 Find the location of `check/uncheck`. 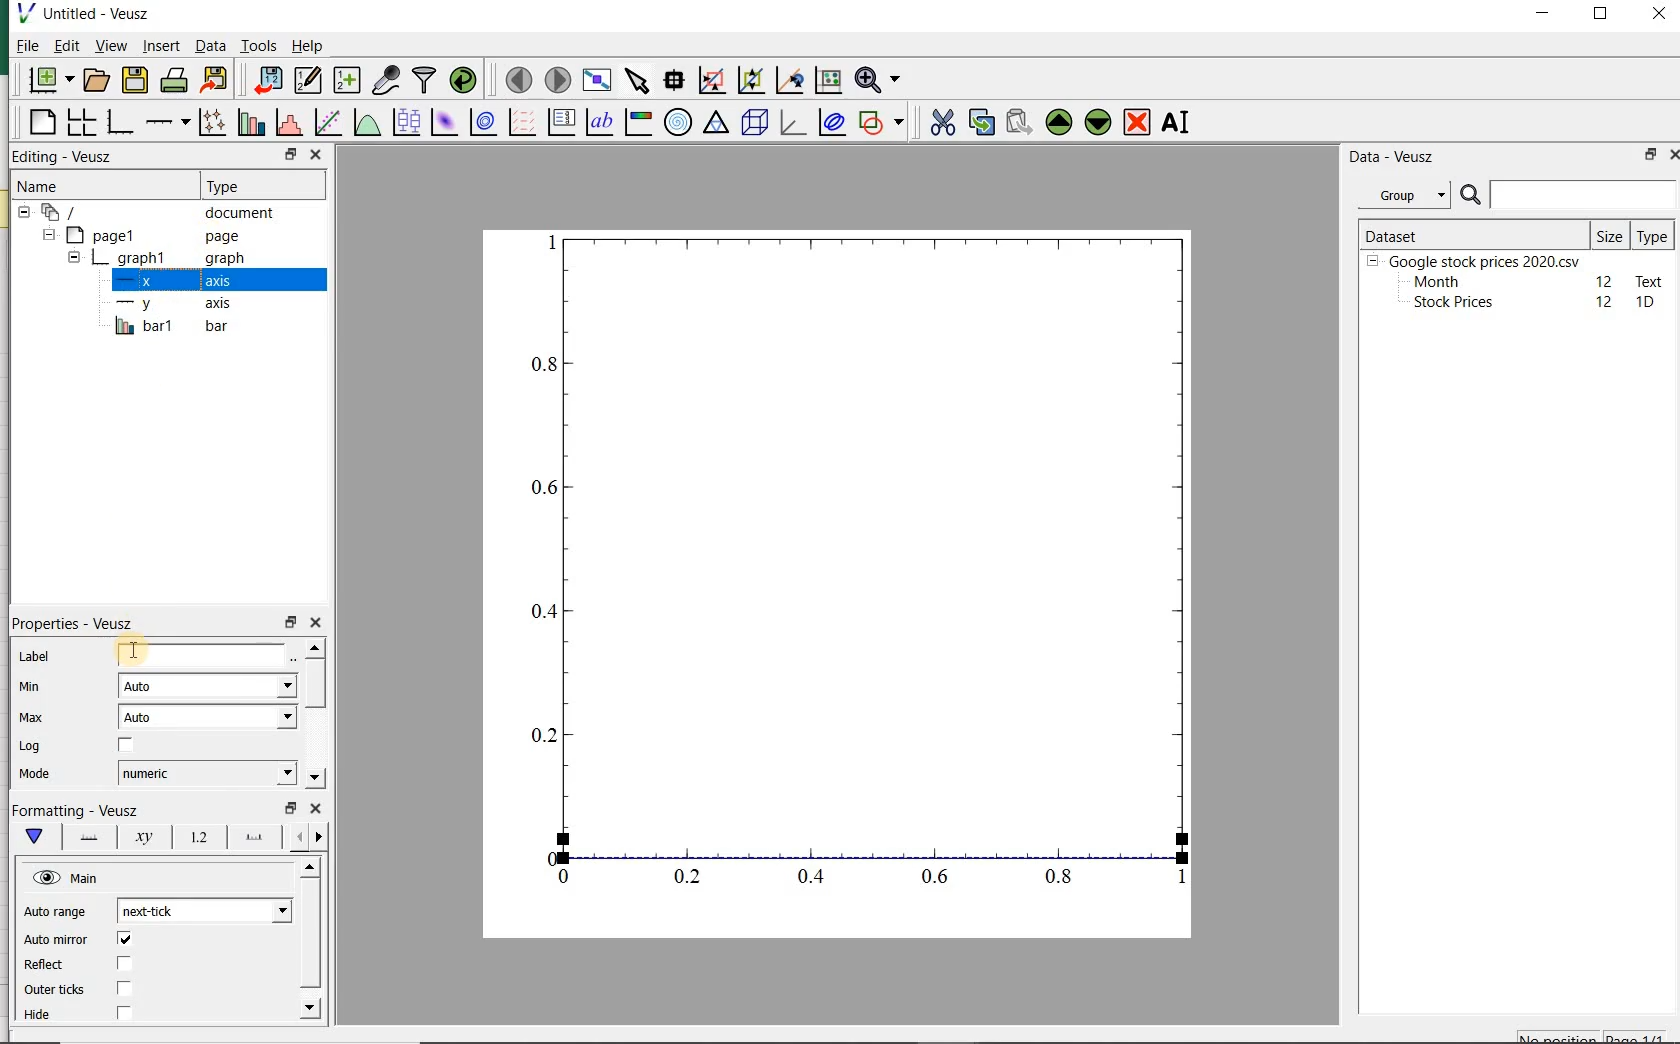

check/uncheck is located at coordinates (123, 964).